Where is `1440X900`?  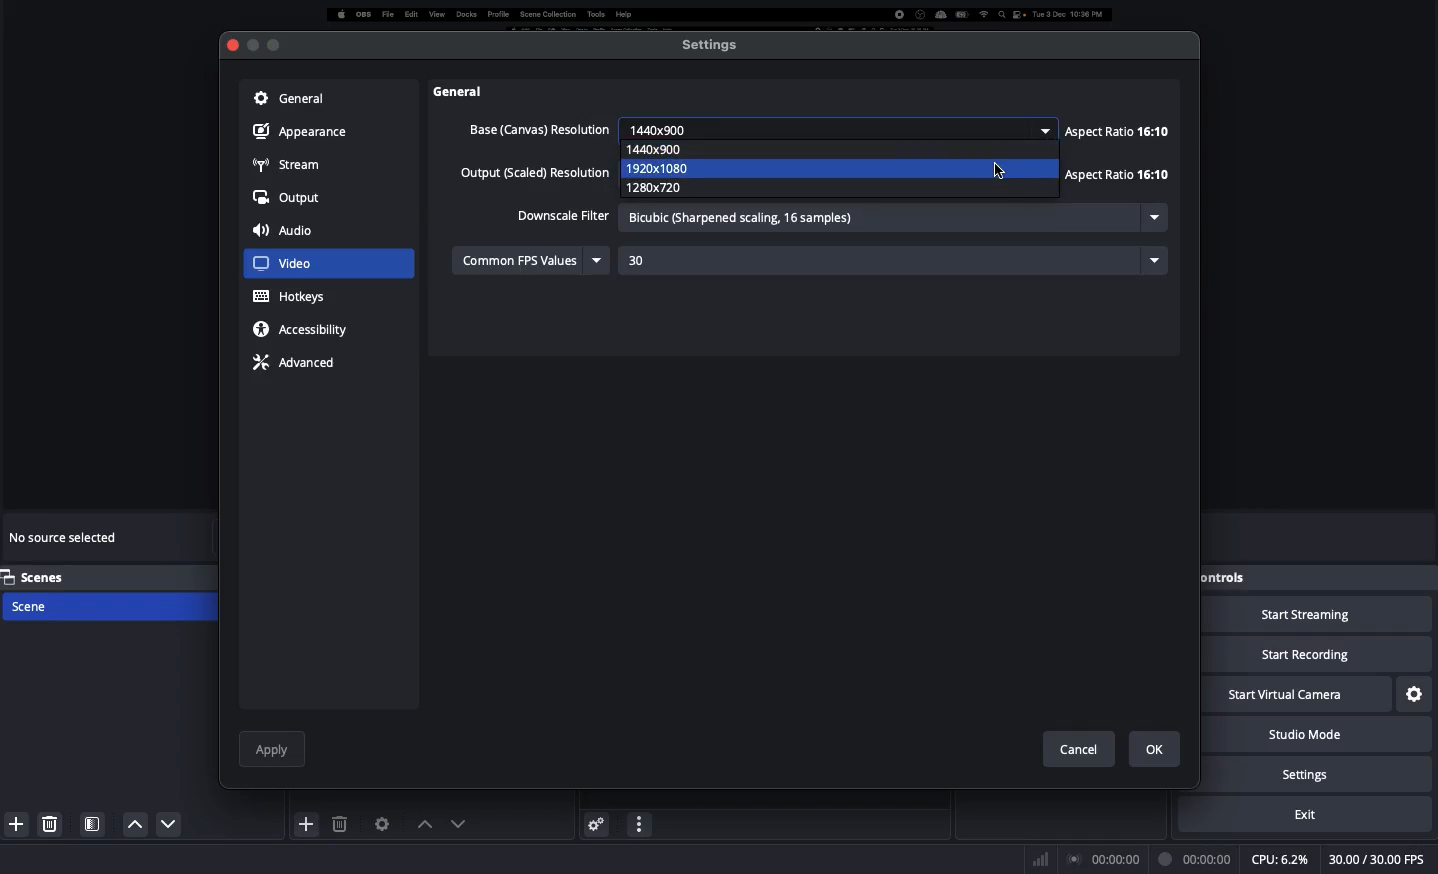
1440X900 is located at coordinates (667, 149).